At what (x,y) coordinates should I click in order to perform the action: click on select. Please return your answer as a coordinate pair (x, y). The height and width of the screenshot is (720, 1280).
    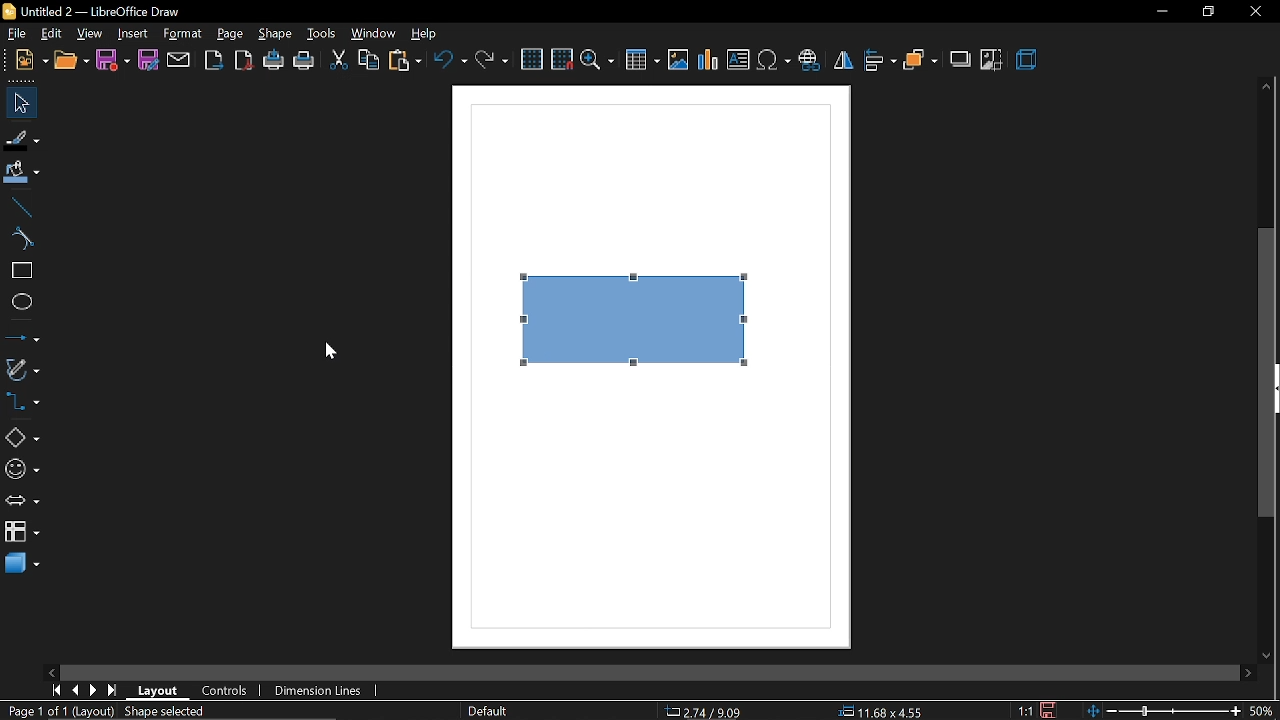
    Looking at the image, I should click on (19, 103).